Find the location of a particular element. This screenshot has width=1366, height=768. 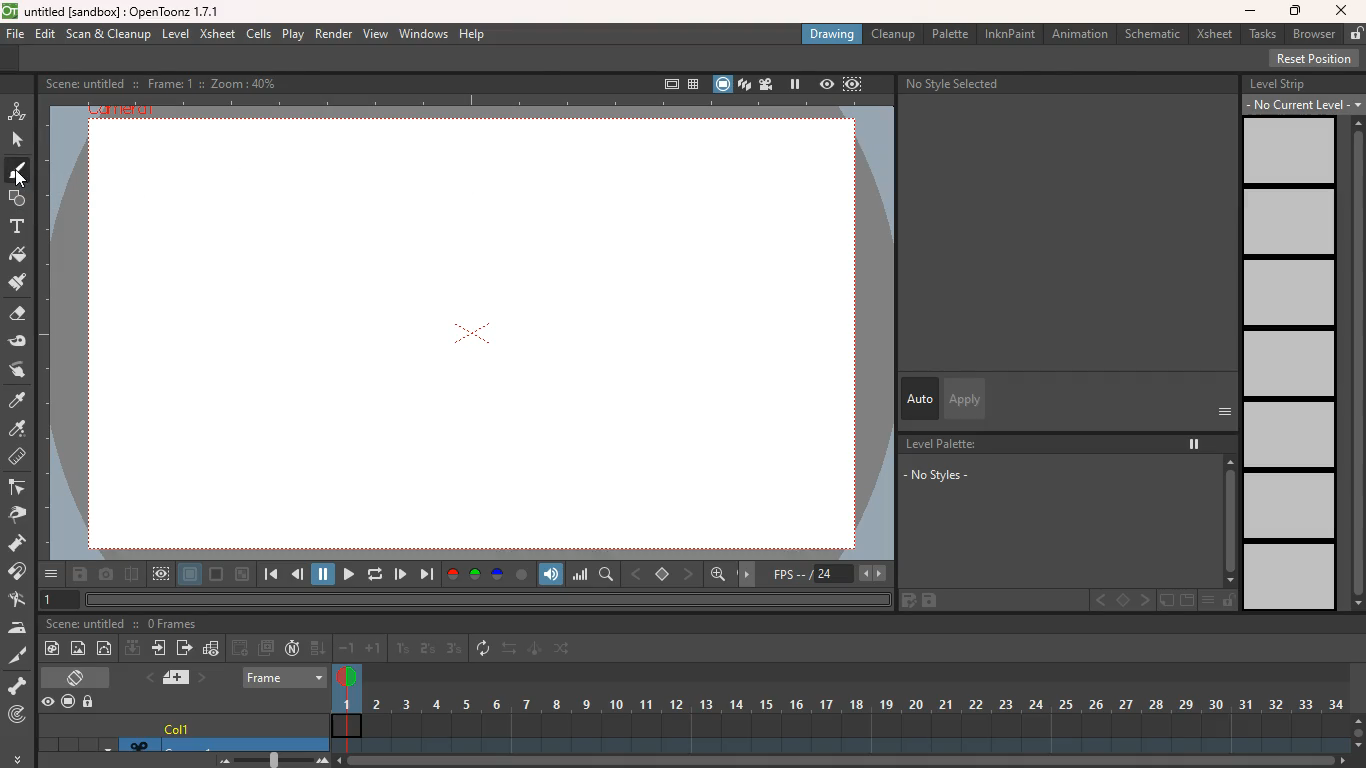

untitled [sandbox] : OpenToonz 1.7.1 is located at coordinates (112, 11).